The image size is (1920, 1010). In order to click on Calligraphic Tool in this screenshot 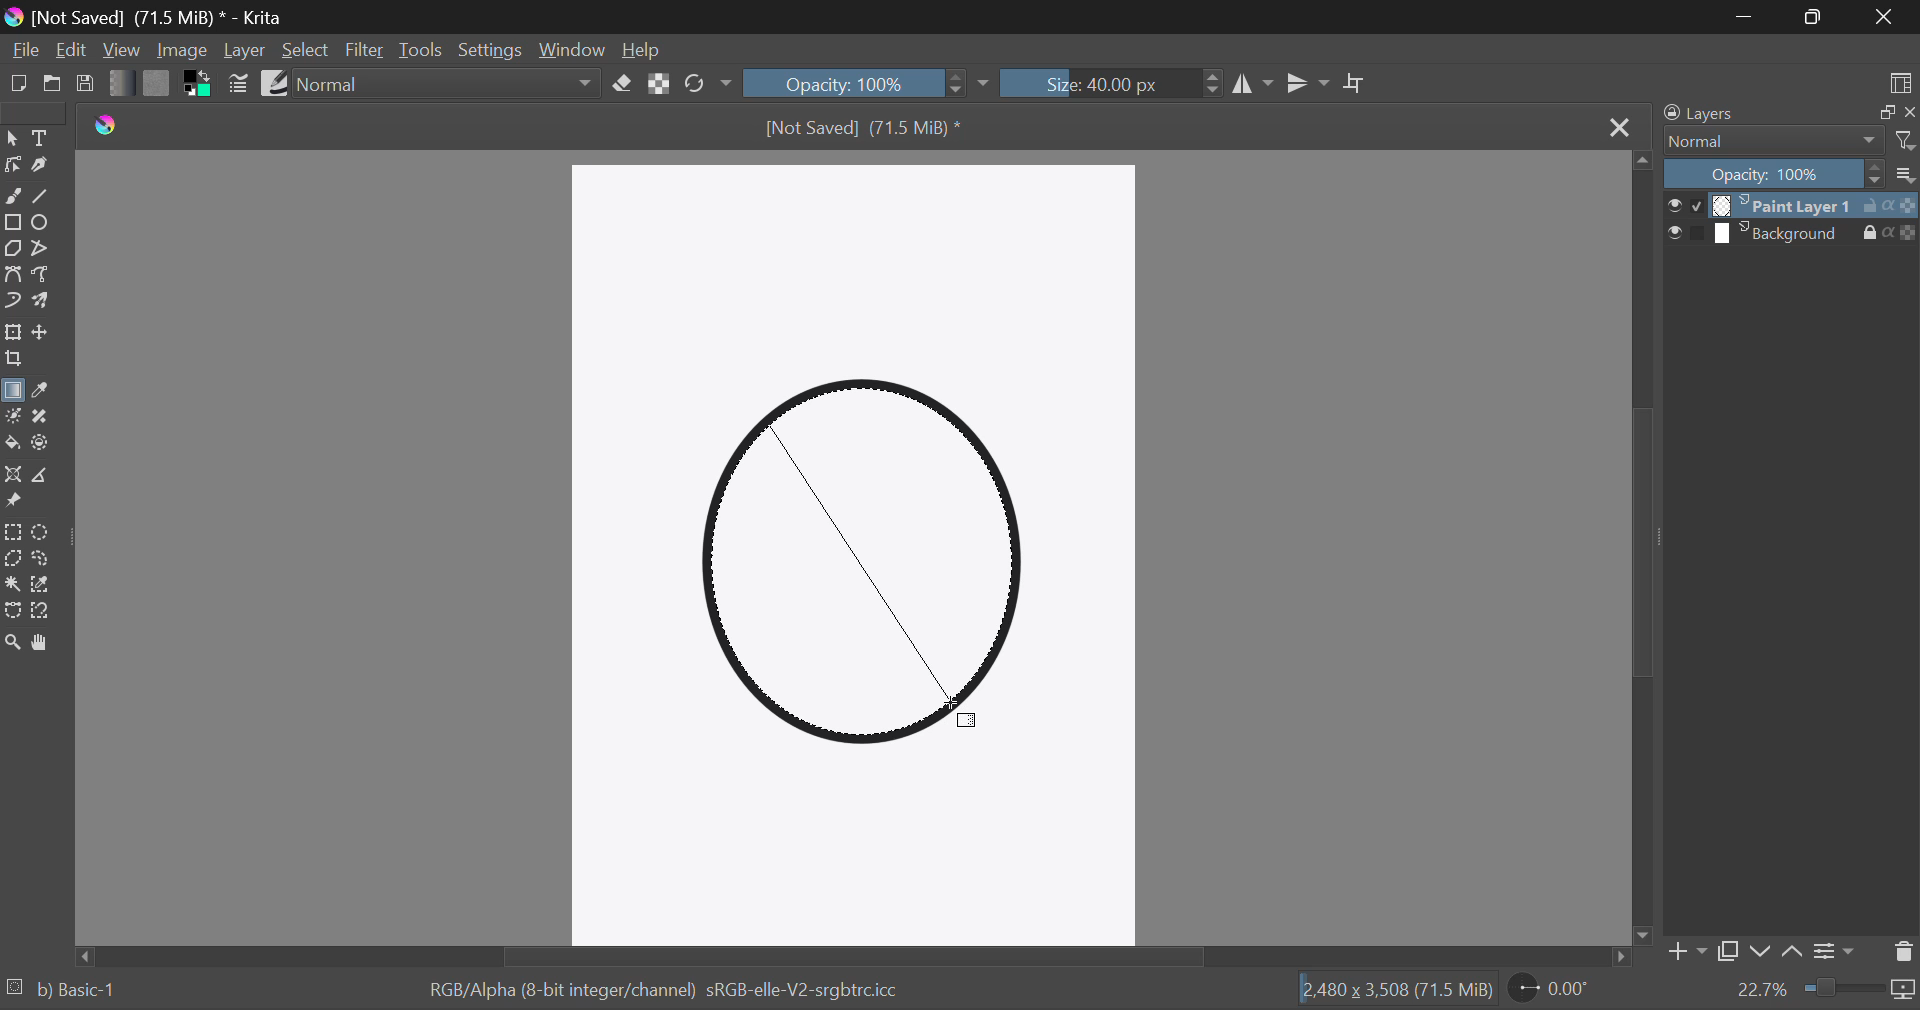, I will do `click(43, 169)`.